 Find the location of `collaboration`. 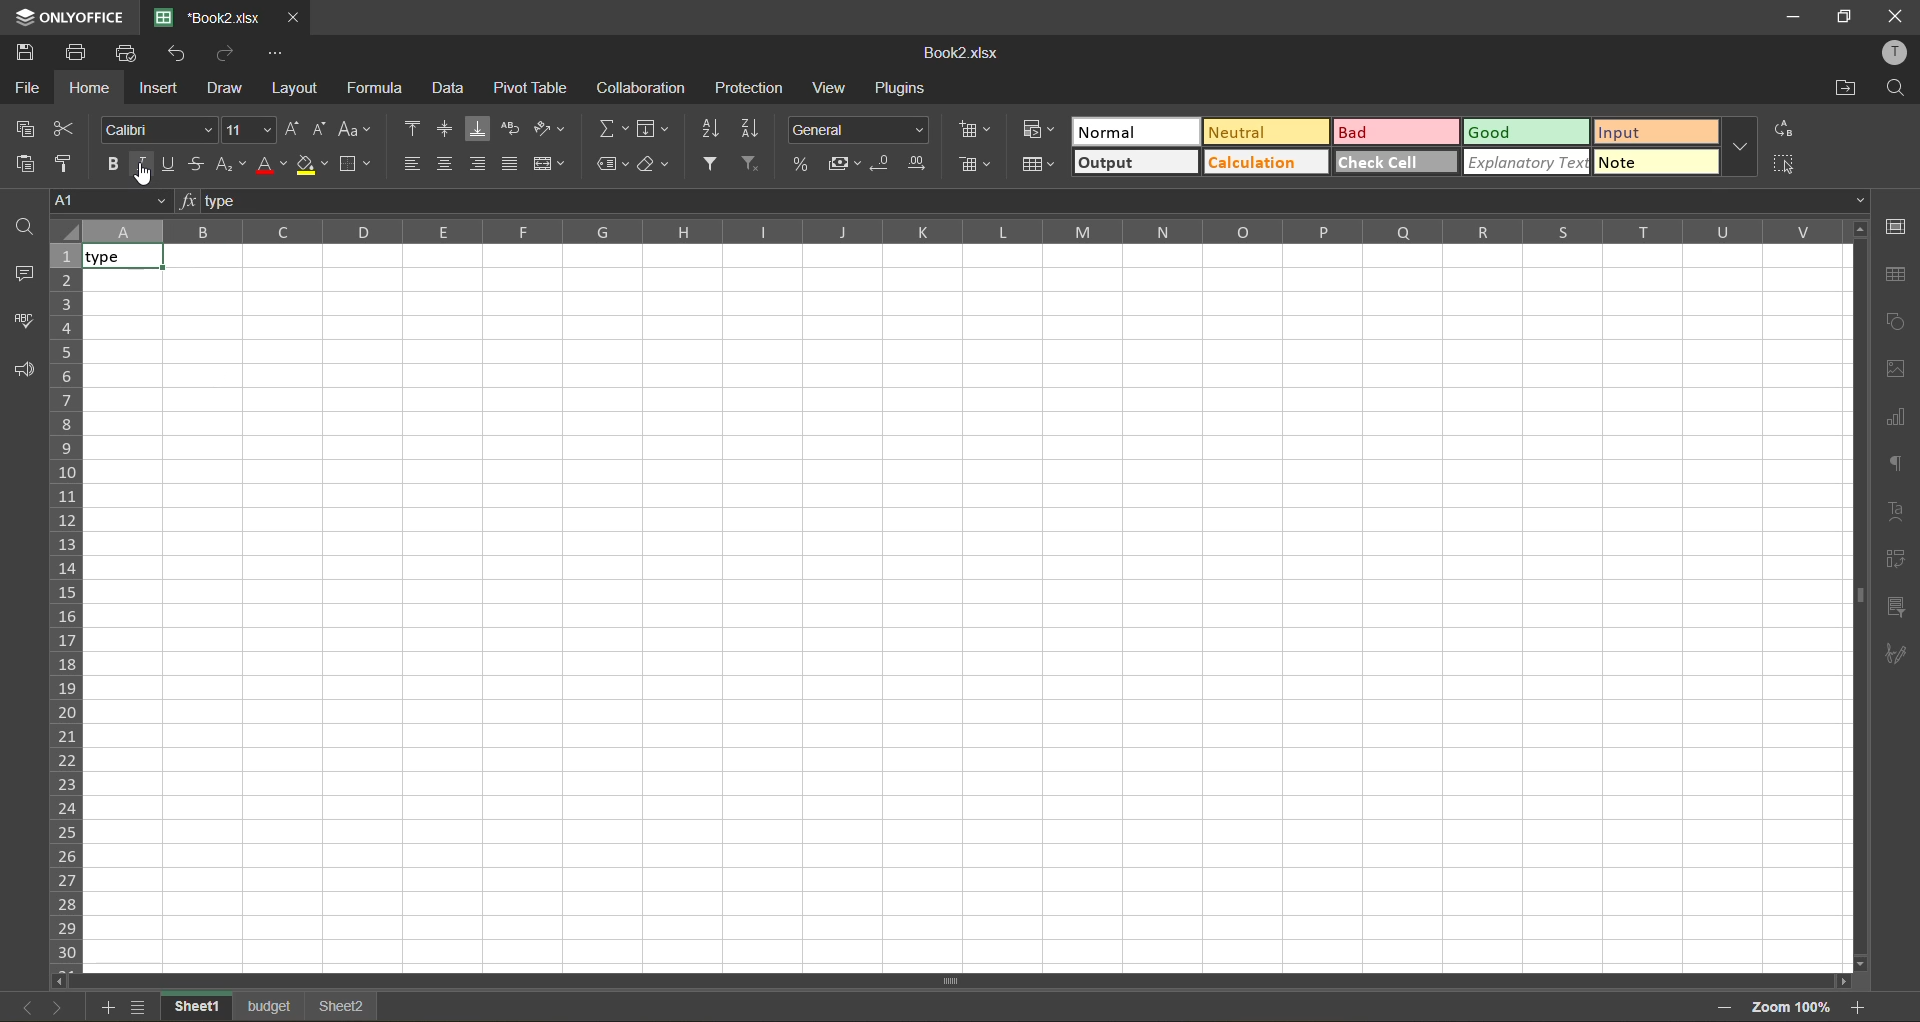

collaboration is located at coordinates (645, 87).